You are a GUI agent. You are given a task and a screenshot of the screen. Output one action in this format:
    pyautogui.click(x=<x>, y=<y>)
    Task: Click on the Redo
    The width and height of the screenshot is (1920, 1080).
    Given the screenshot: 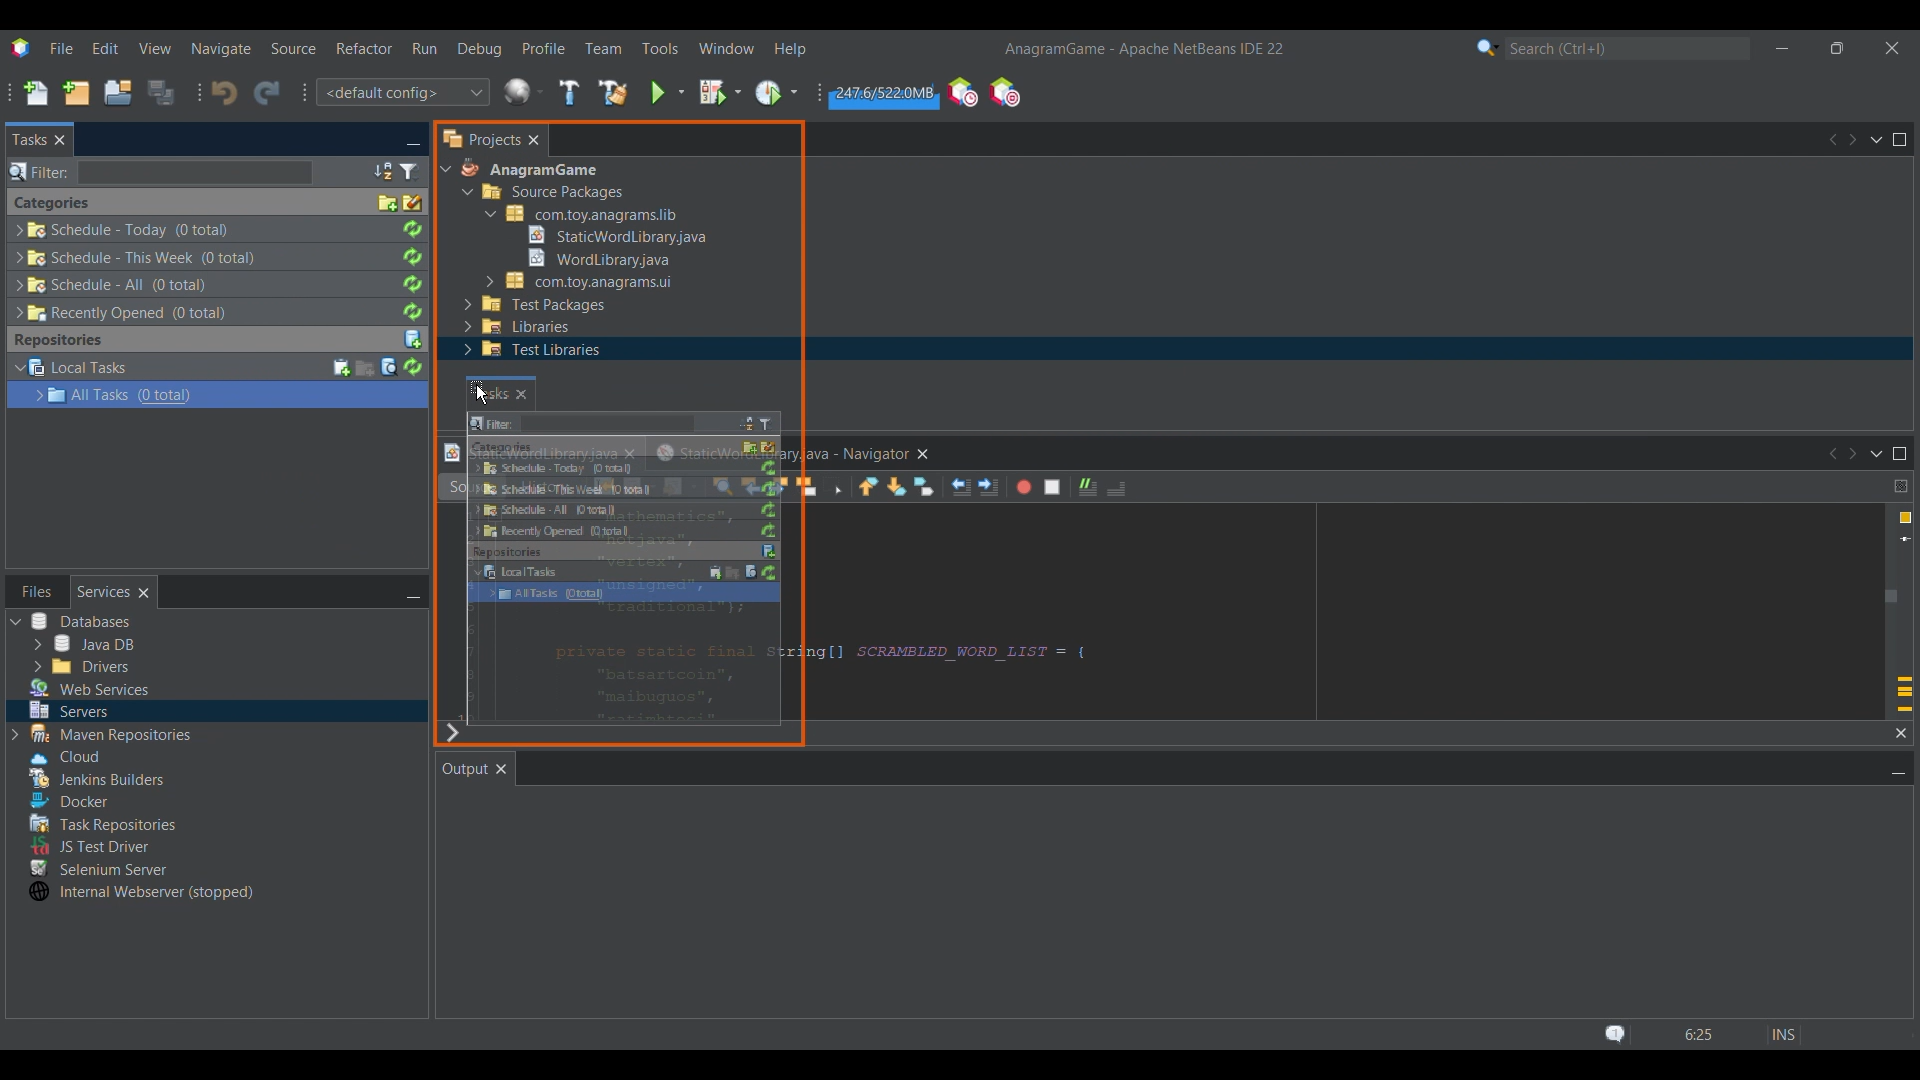 What is the action you would take?
    pyautogui.click(x=267, y=93)
    